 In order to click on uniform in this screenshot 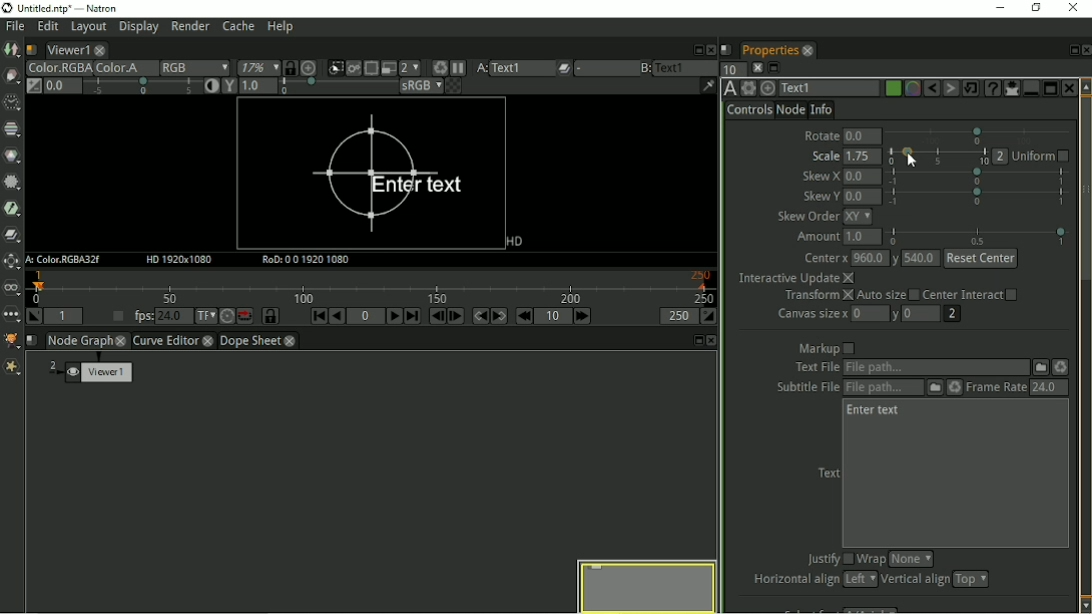, I will do `click(1031, 156)`.